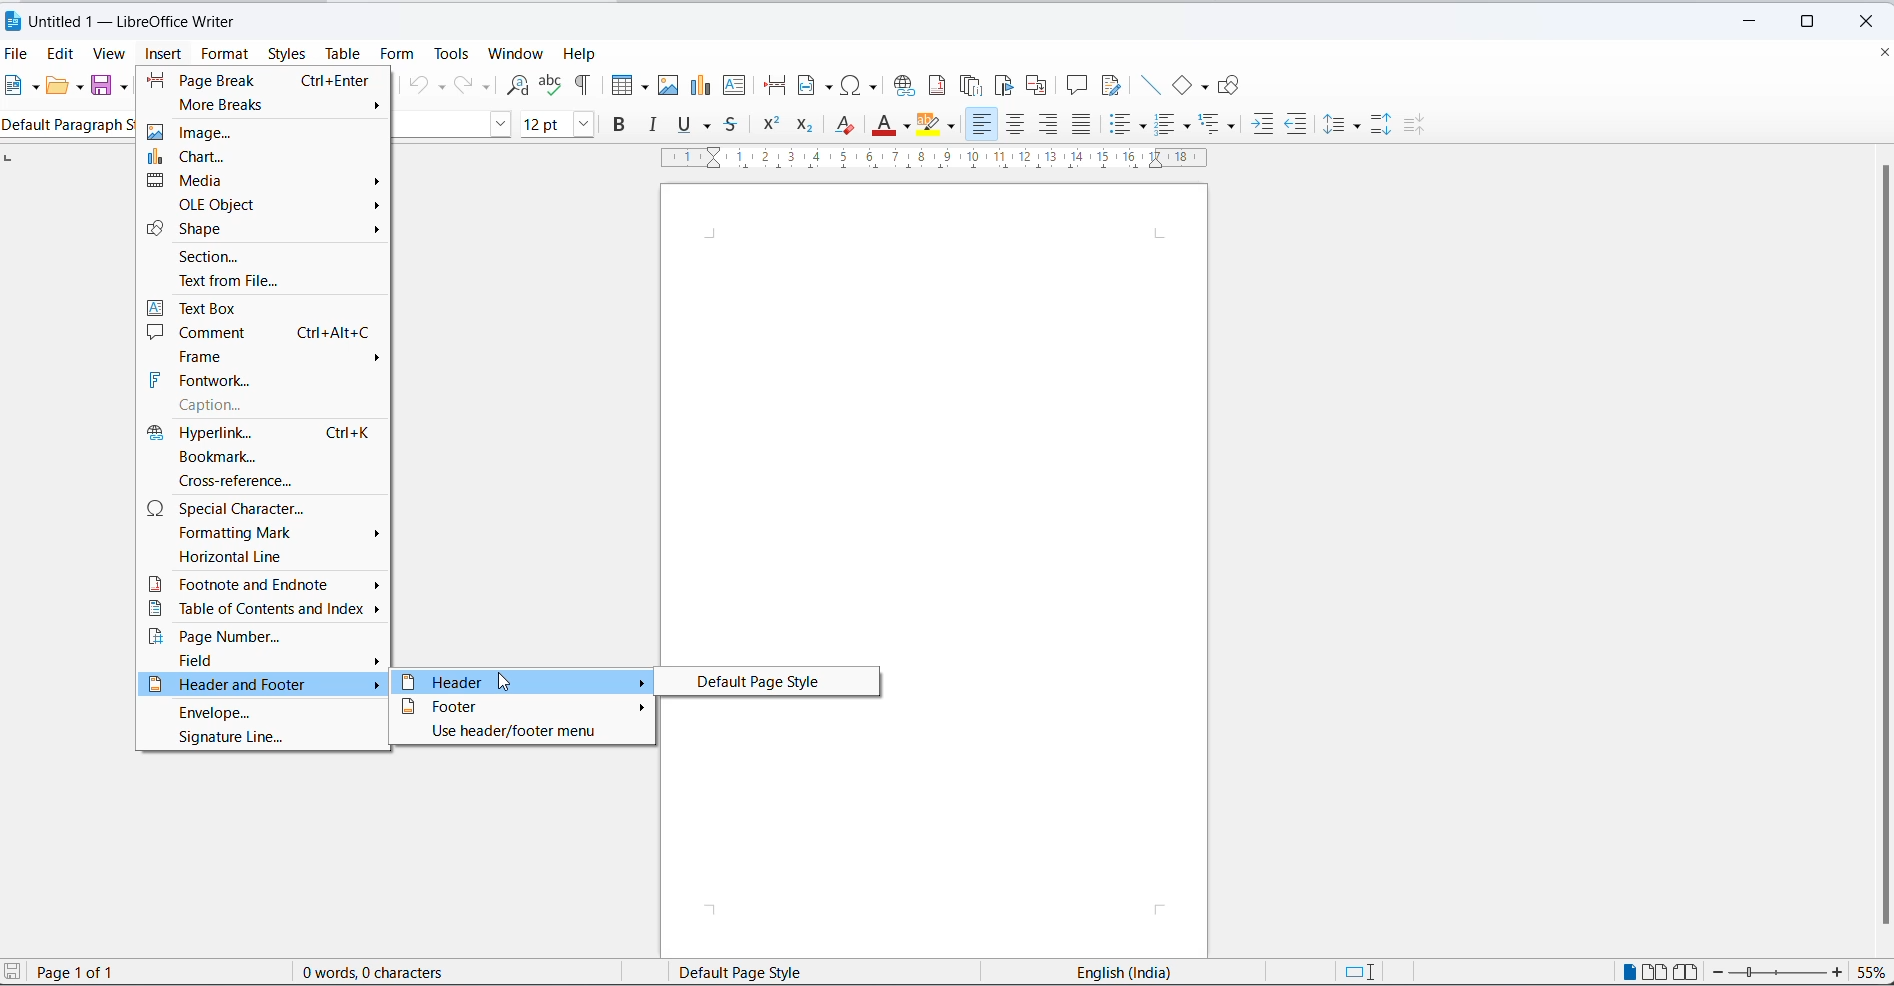 This screenshot has width=1894, height=986. Describe the element at coordinates (462, 86) in the screenshot. I see `redo` at that location.